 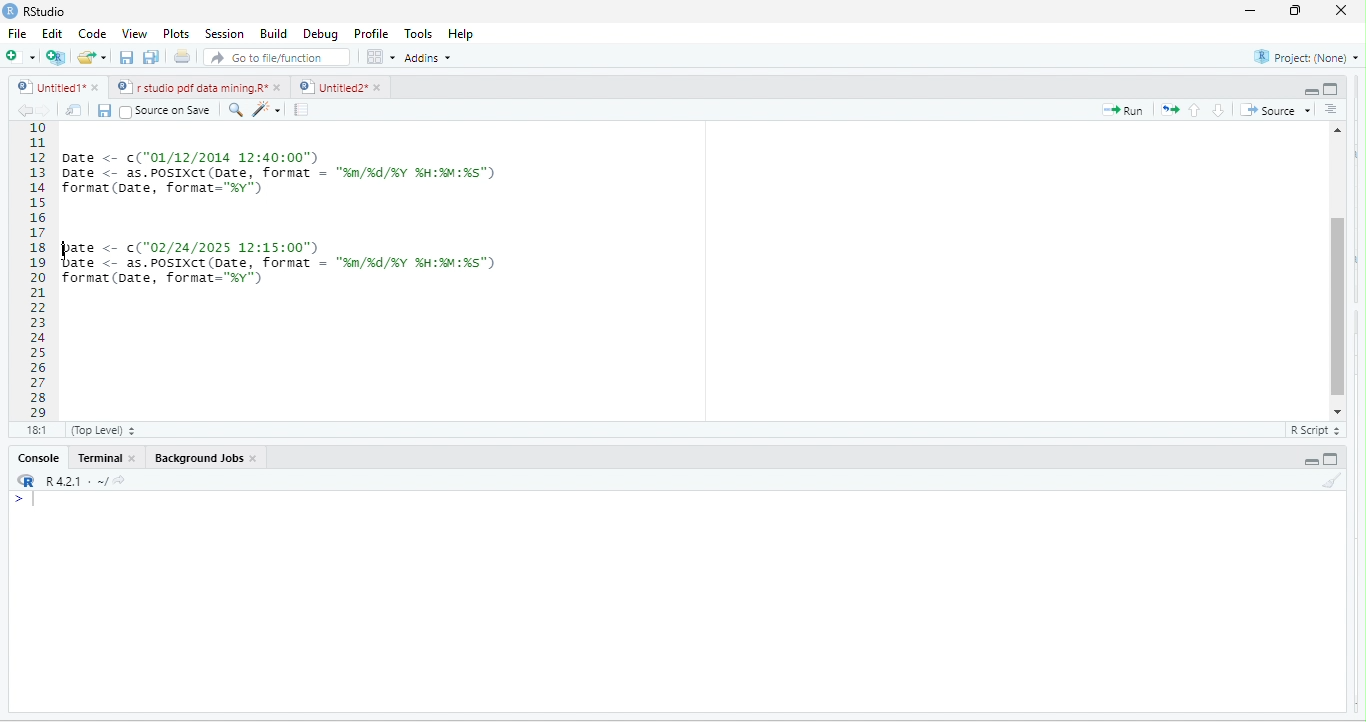 I want to click on new file, so click(x=17, y=56).